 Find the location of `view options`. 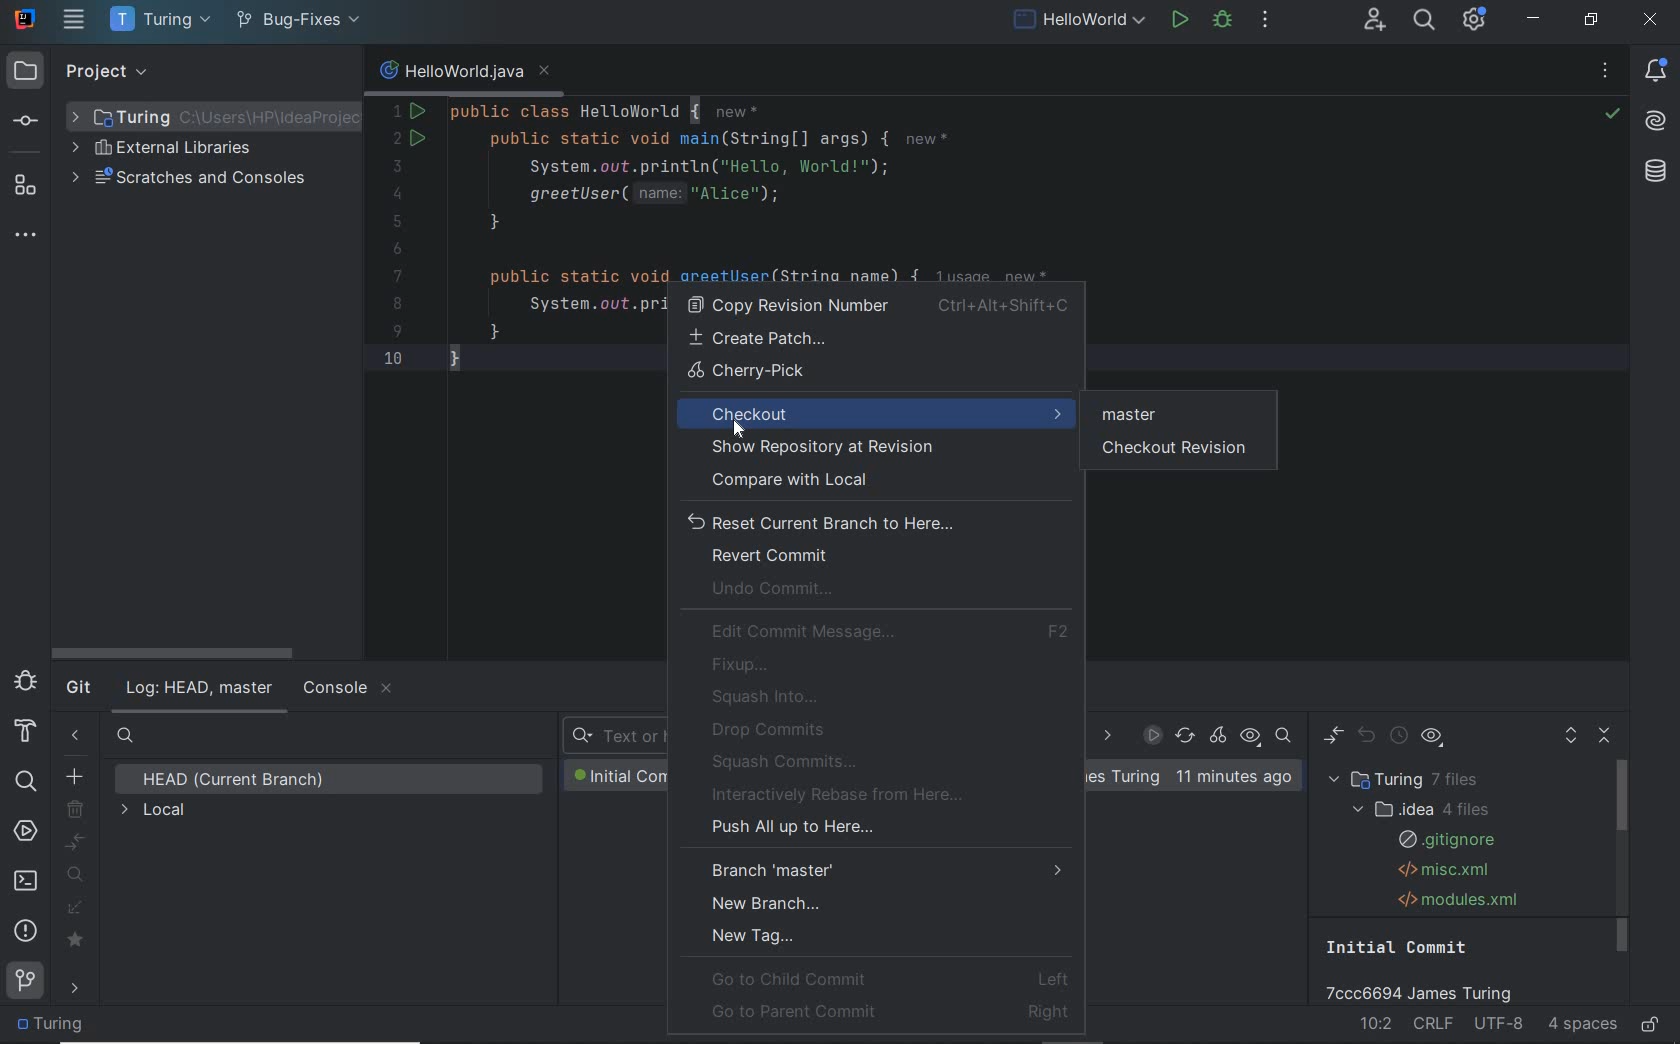

view options is located at coordinates (1250, 737).